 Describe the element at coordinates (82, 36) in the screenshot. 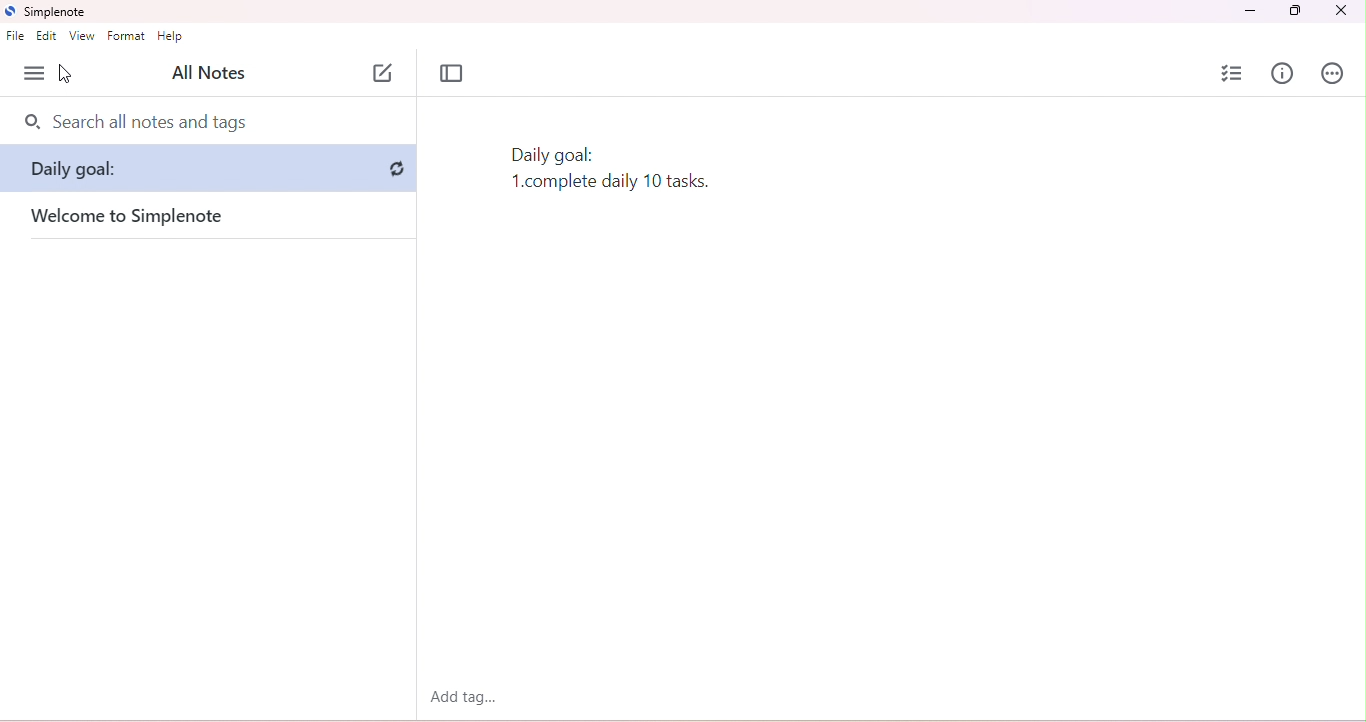

I see `view` at that location.